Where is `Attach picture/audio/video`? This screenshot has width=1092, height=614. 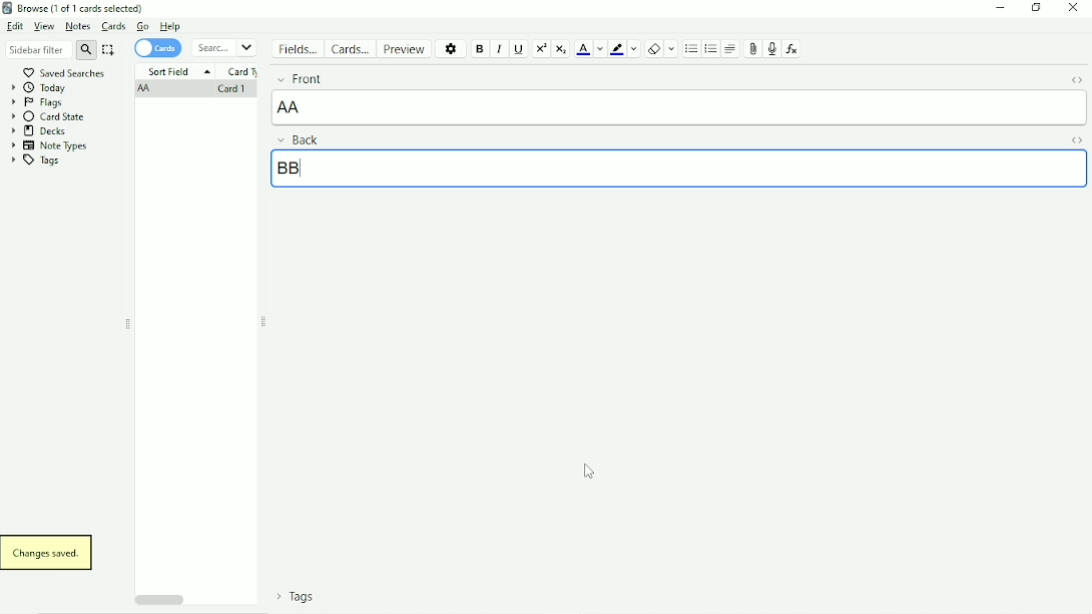 Attach picture/audio/video is located at coordinates (751, 49).